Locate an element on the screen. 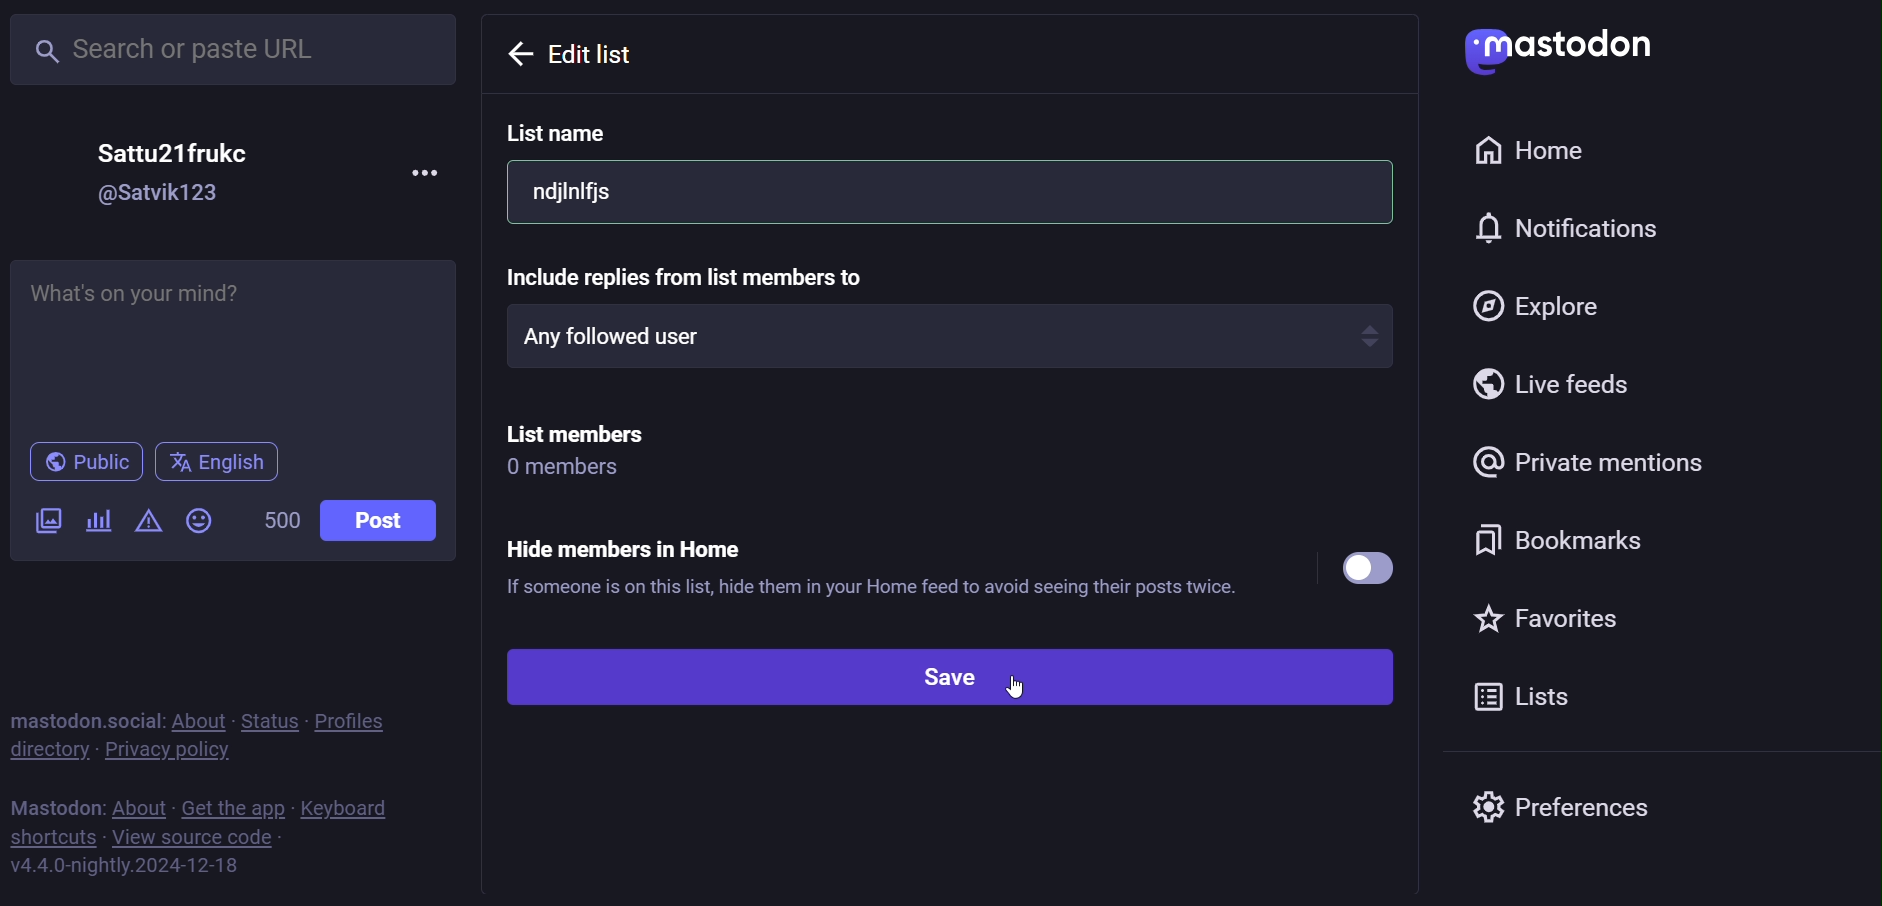  image/video is located at coordinates (41, 522).